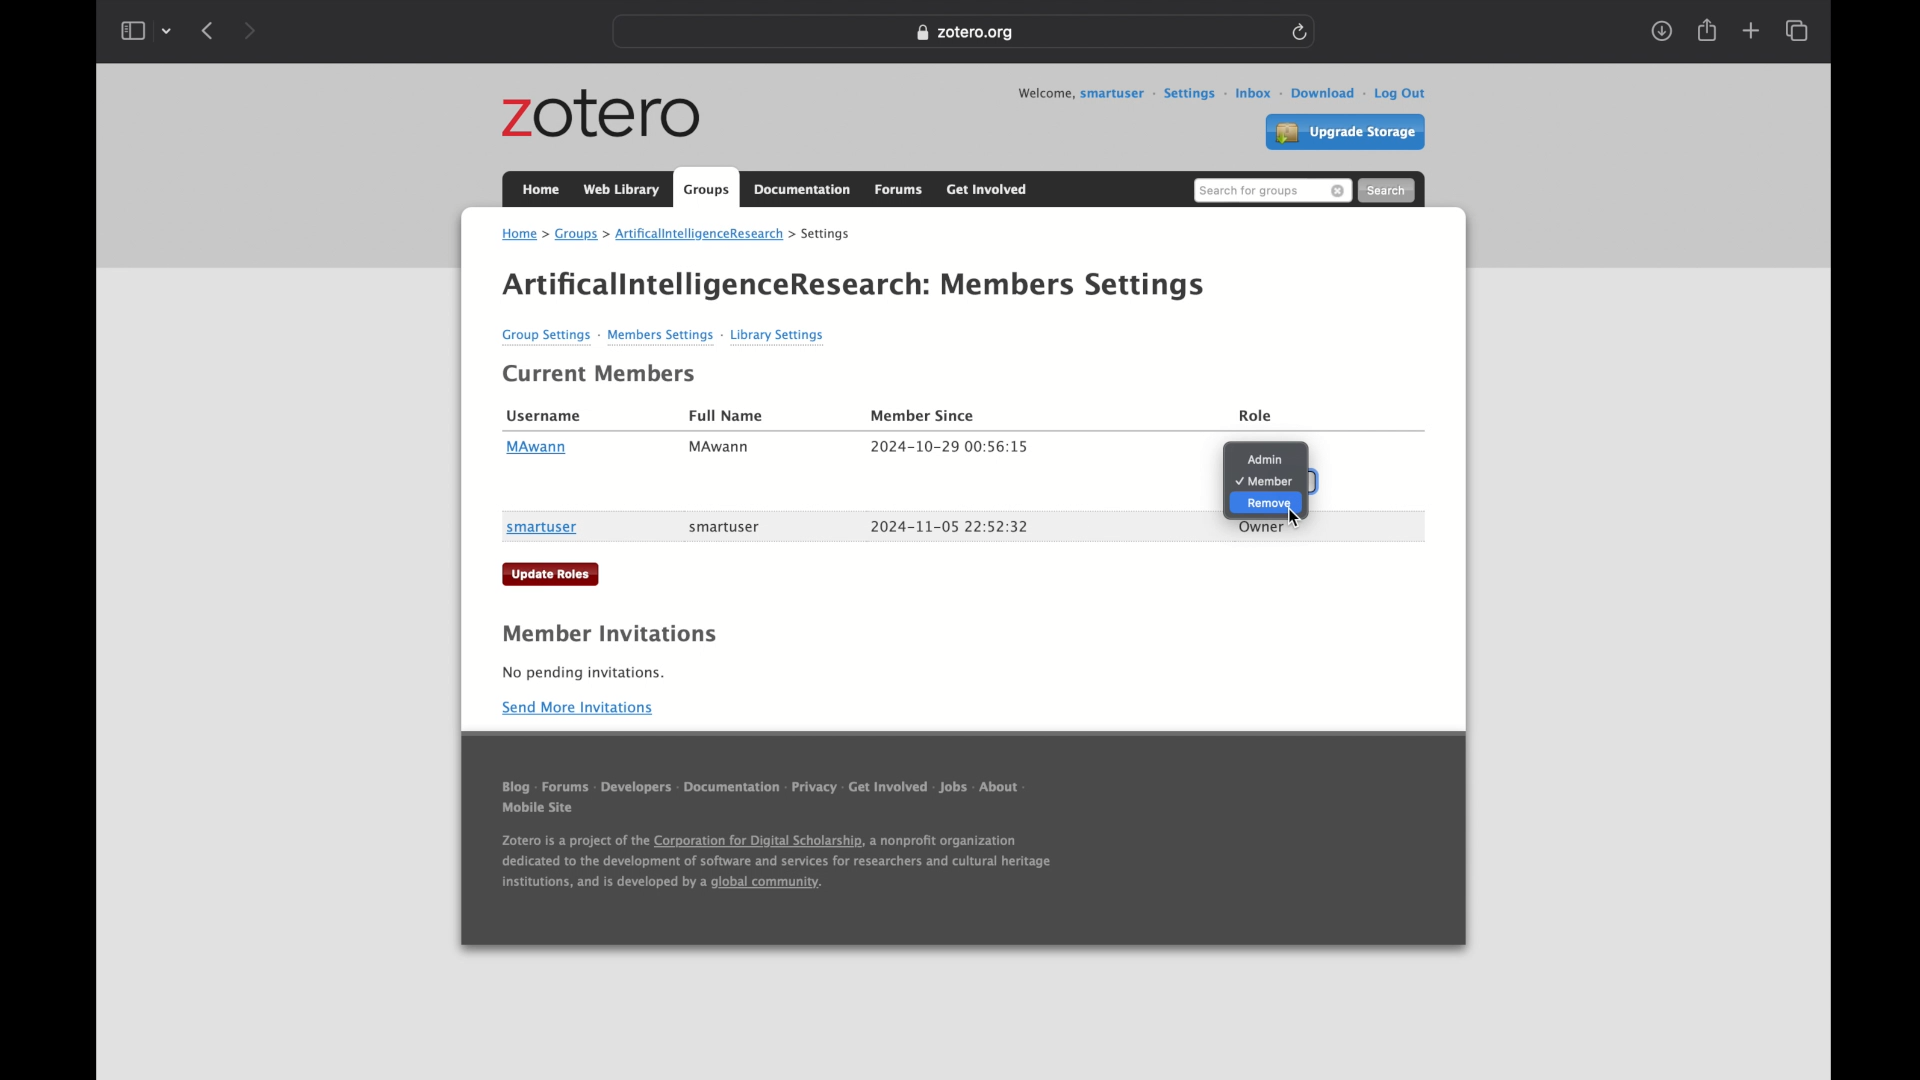  Describe the element at coordinates (602, 115) in the screenshot. I see `zotero` at that location.